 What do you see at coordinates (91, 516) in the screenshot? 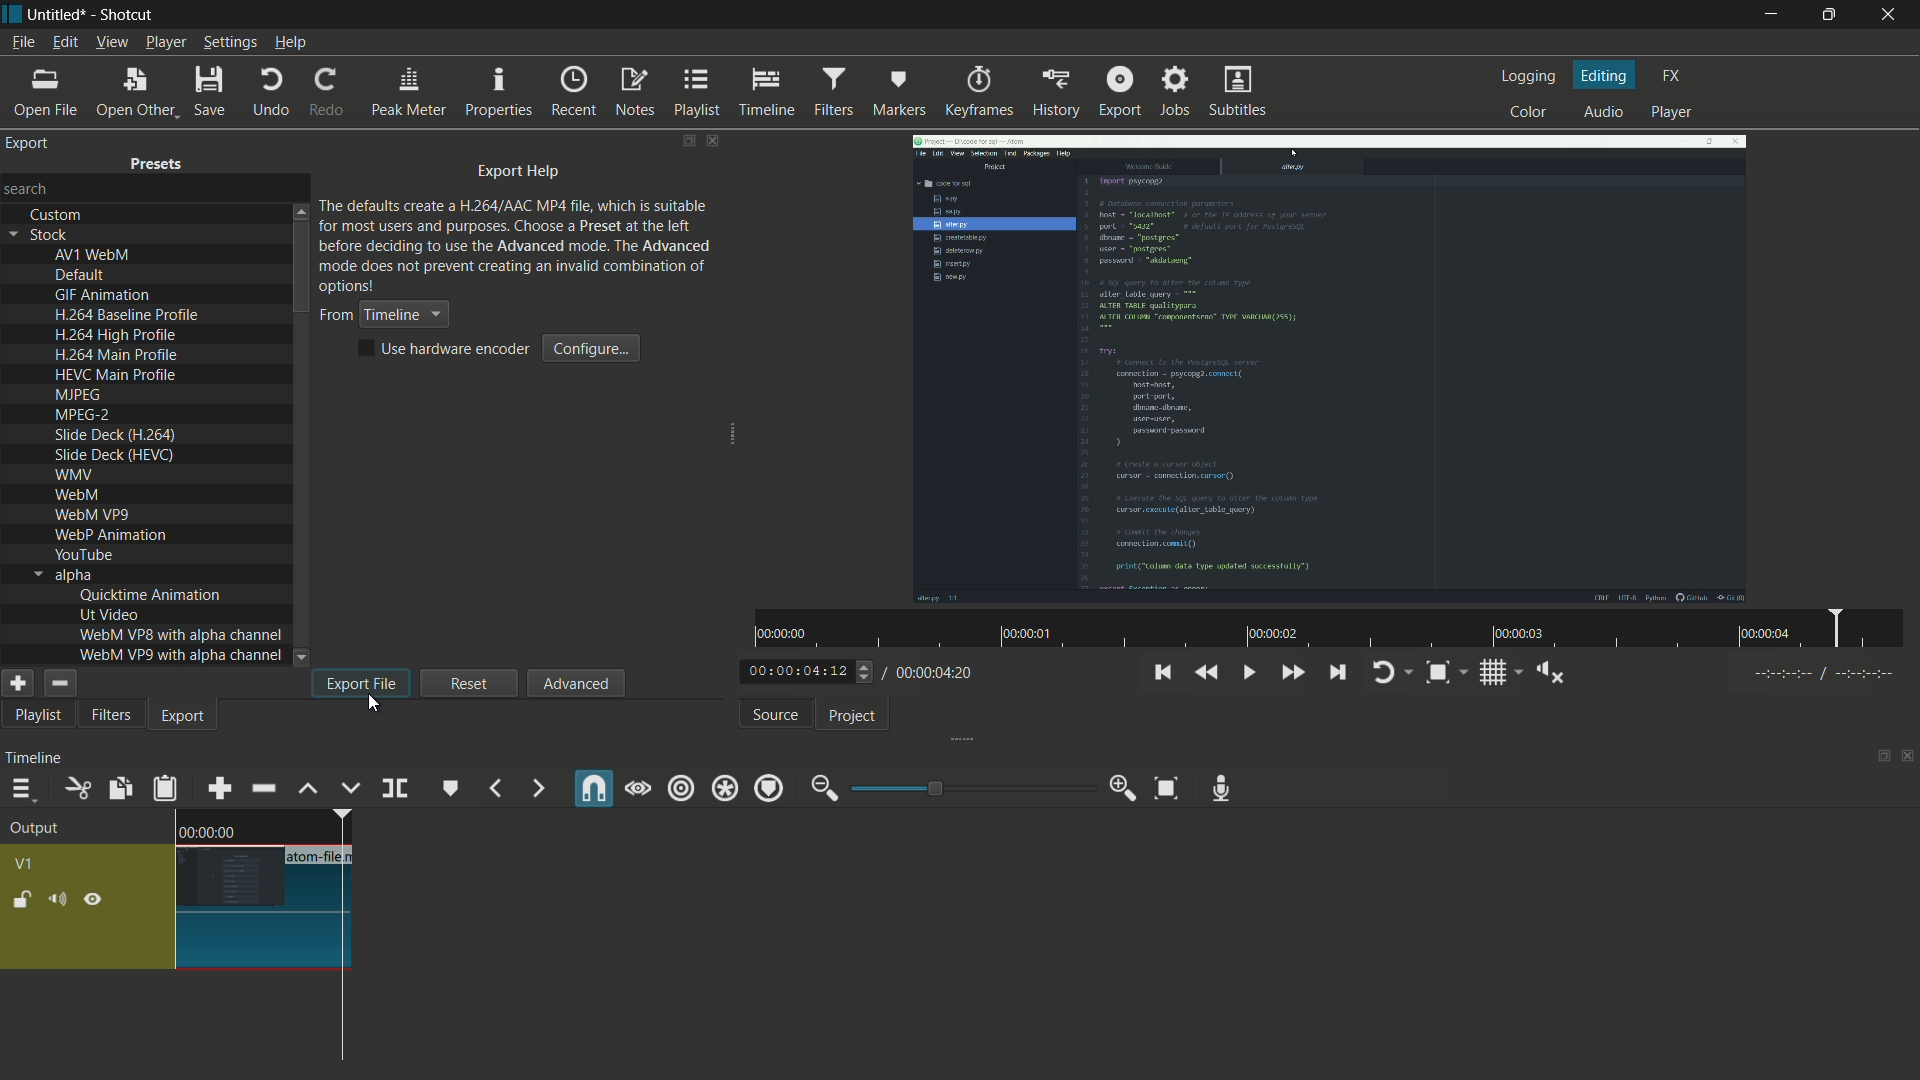
I see `webm vp9` at bounding box center [91, 516].